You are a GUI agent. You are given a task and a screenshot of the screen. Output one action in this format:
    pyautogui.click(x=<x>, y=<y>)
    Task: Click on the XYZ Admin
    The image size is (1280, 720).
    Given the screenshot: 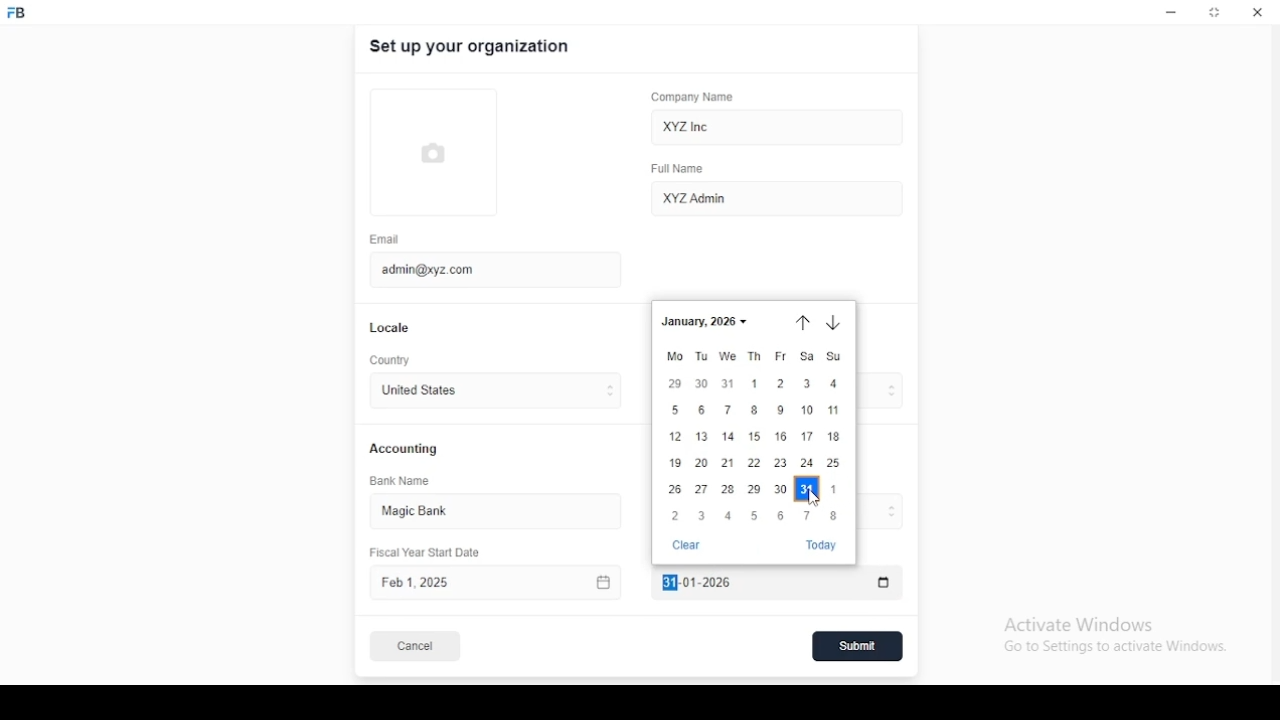 What is the action you would take?
    pyautogui.click(x=777, y=197)
    